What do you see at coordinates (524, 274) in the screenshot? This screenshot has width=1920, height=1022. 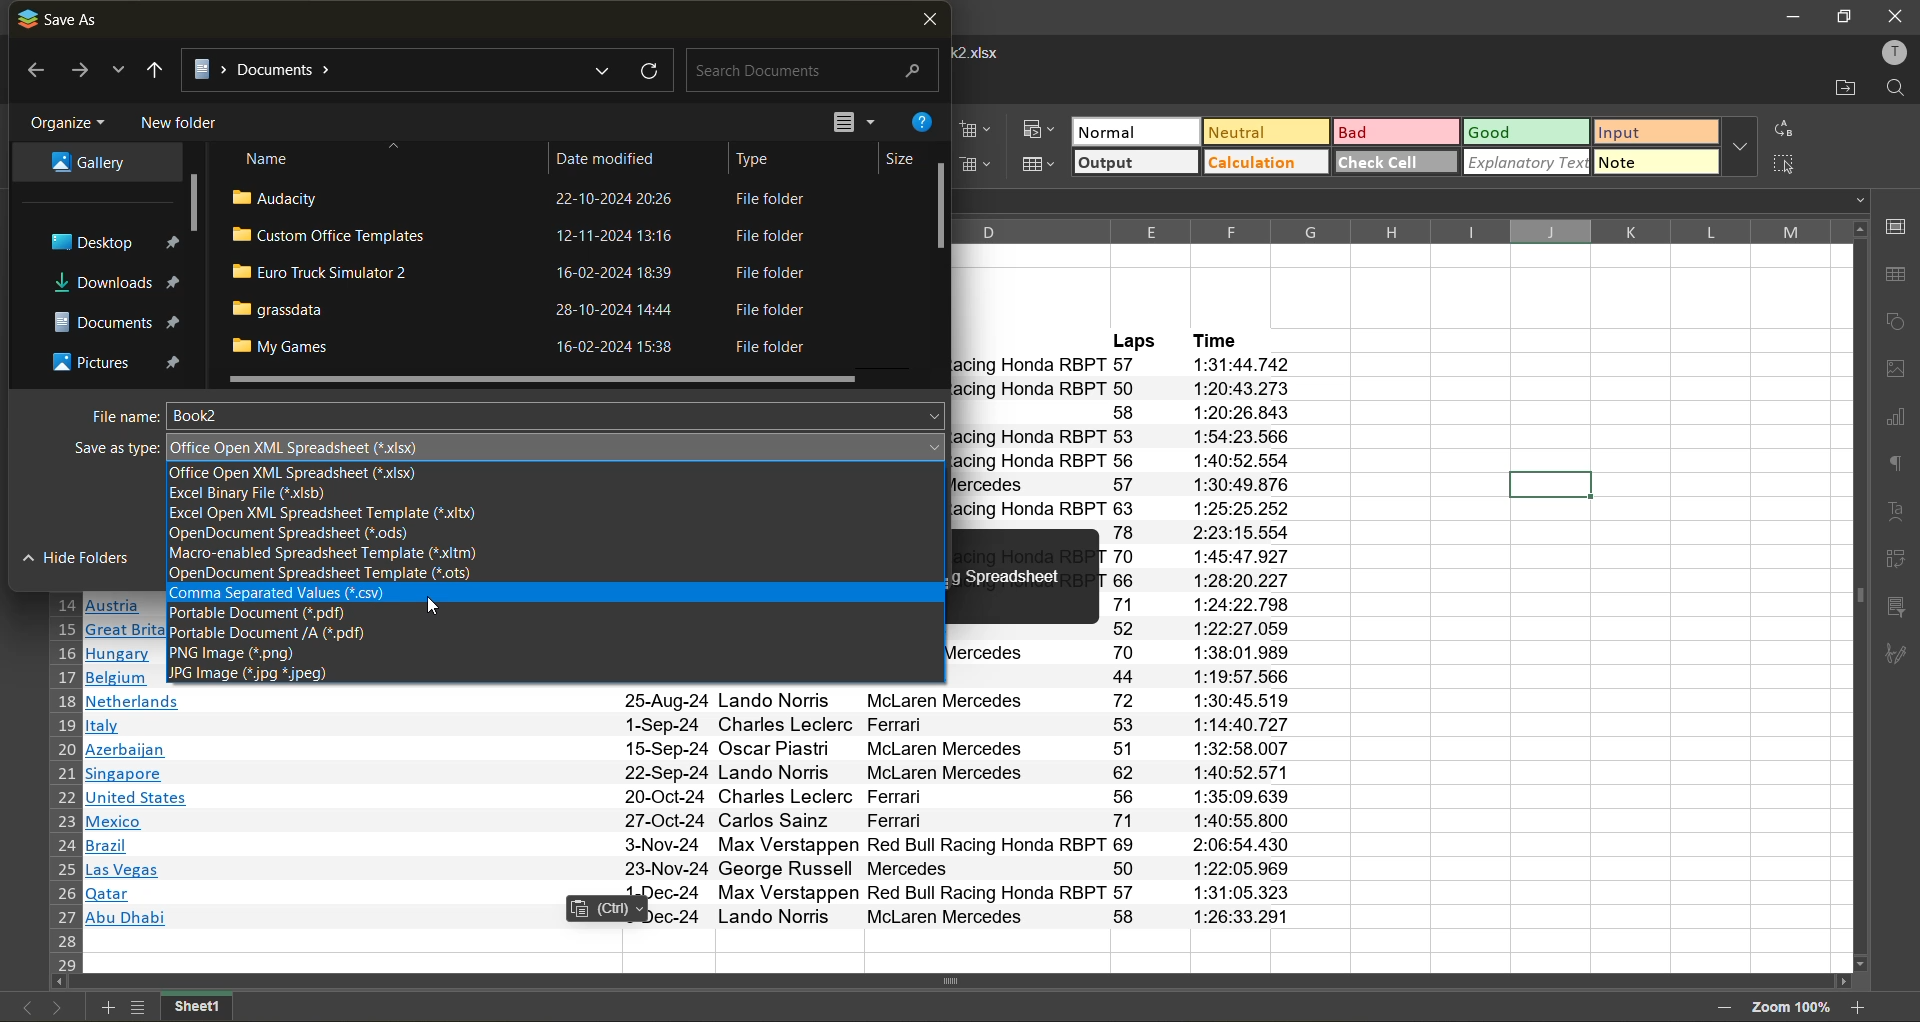 I see `file` at bounding box center [524, 274].